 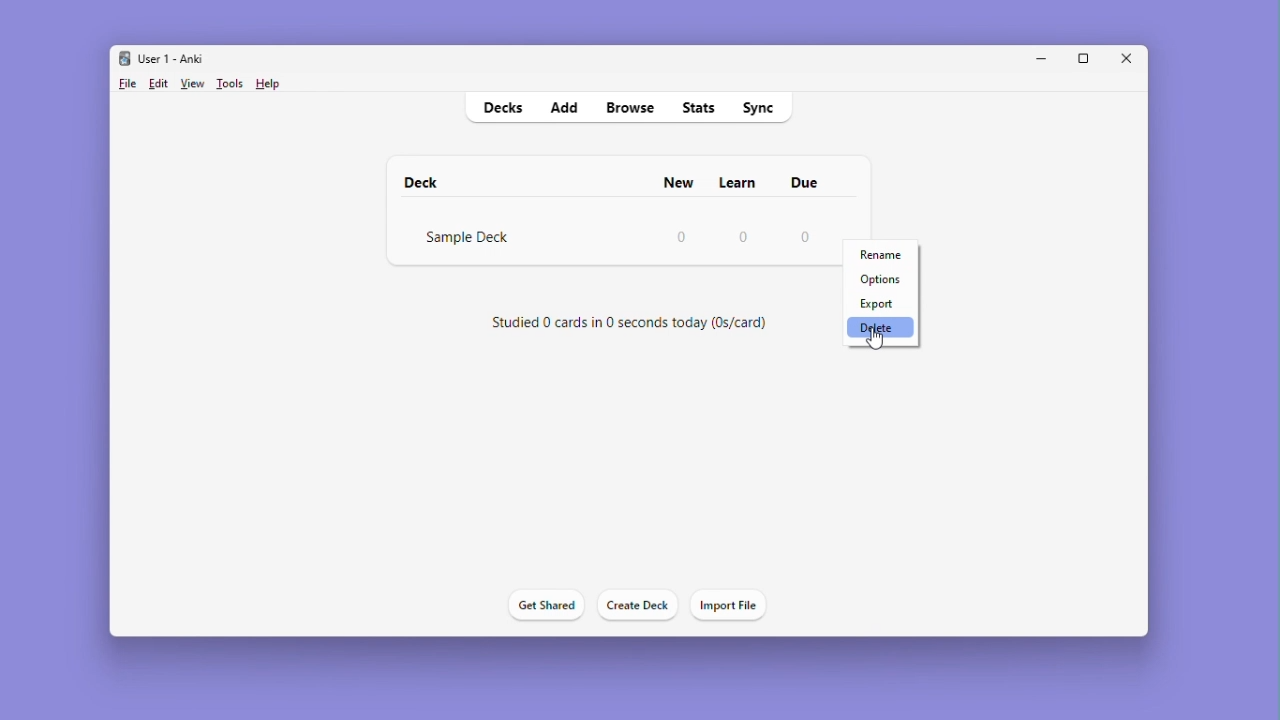 What do you see at coordinates (127, 84) in the screenshot?
I see `File` at bounding box center [127, 84].